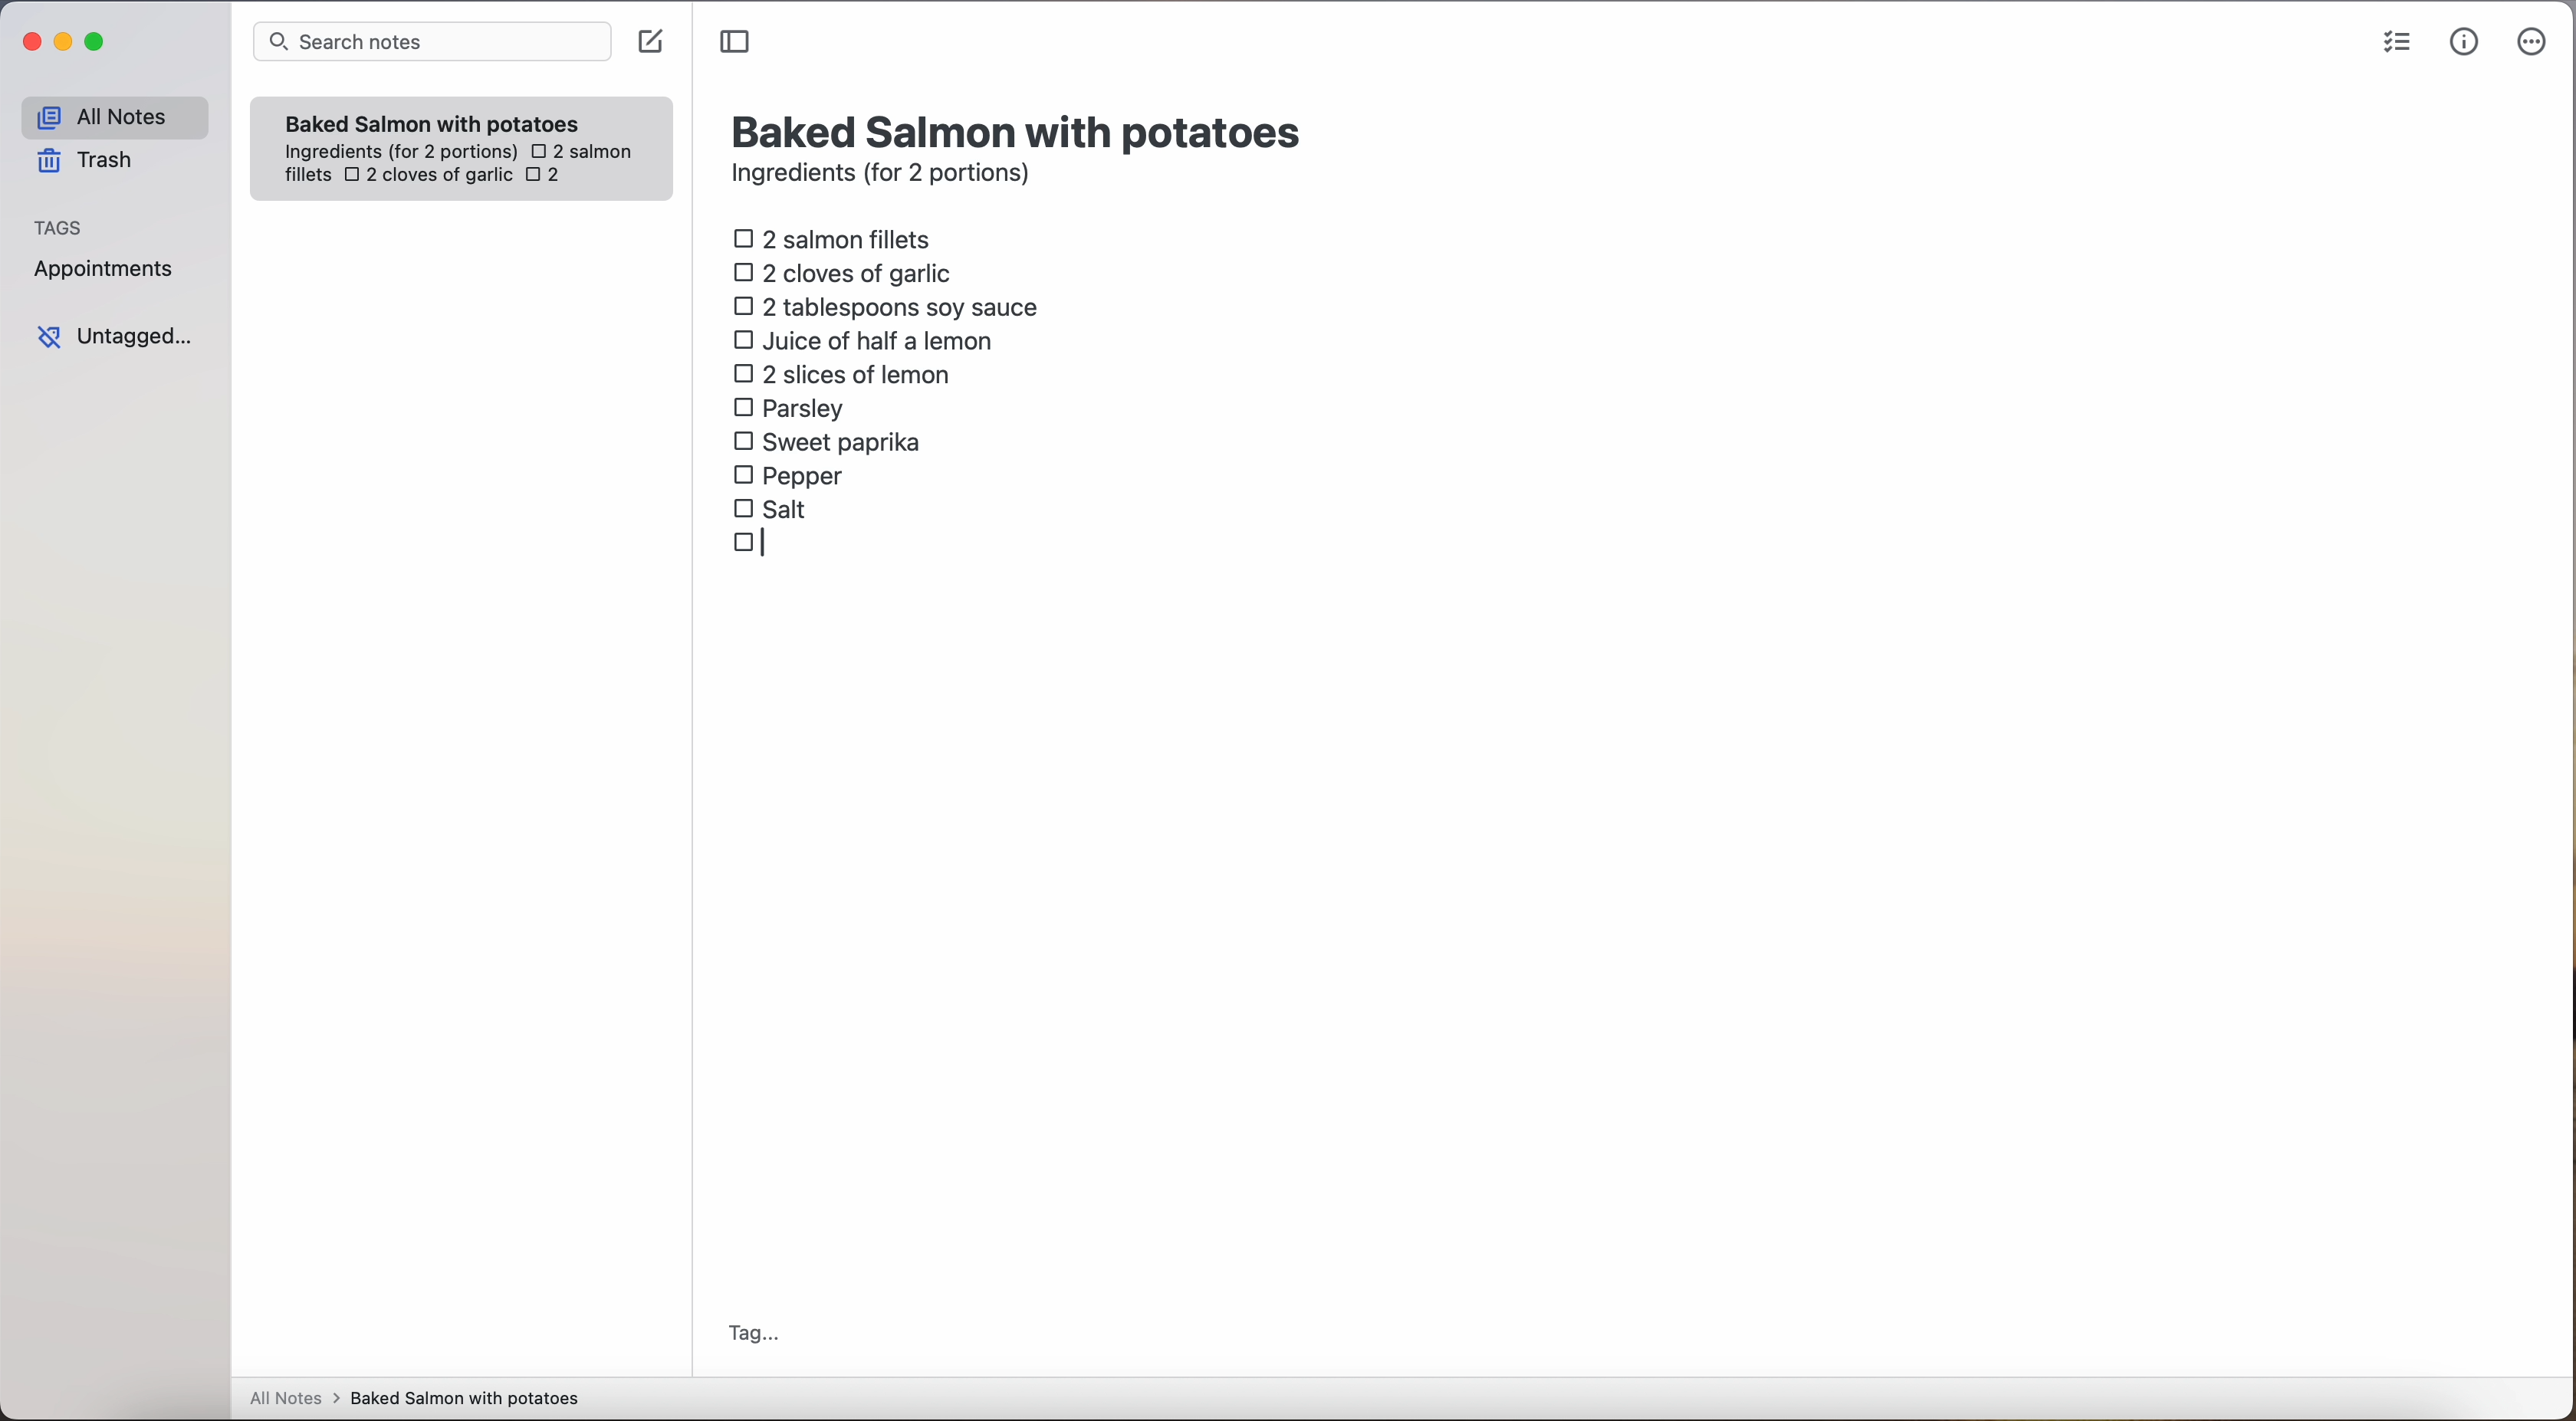  I want to click on fillets, so click(309, 176).